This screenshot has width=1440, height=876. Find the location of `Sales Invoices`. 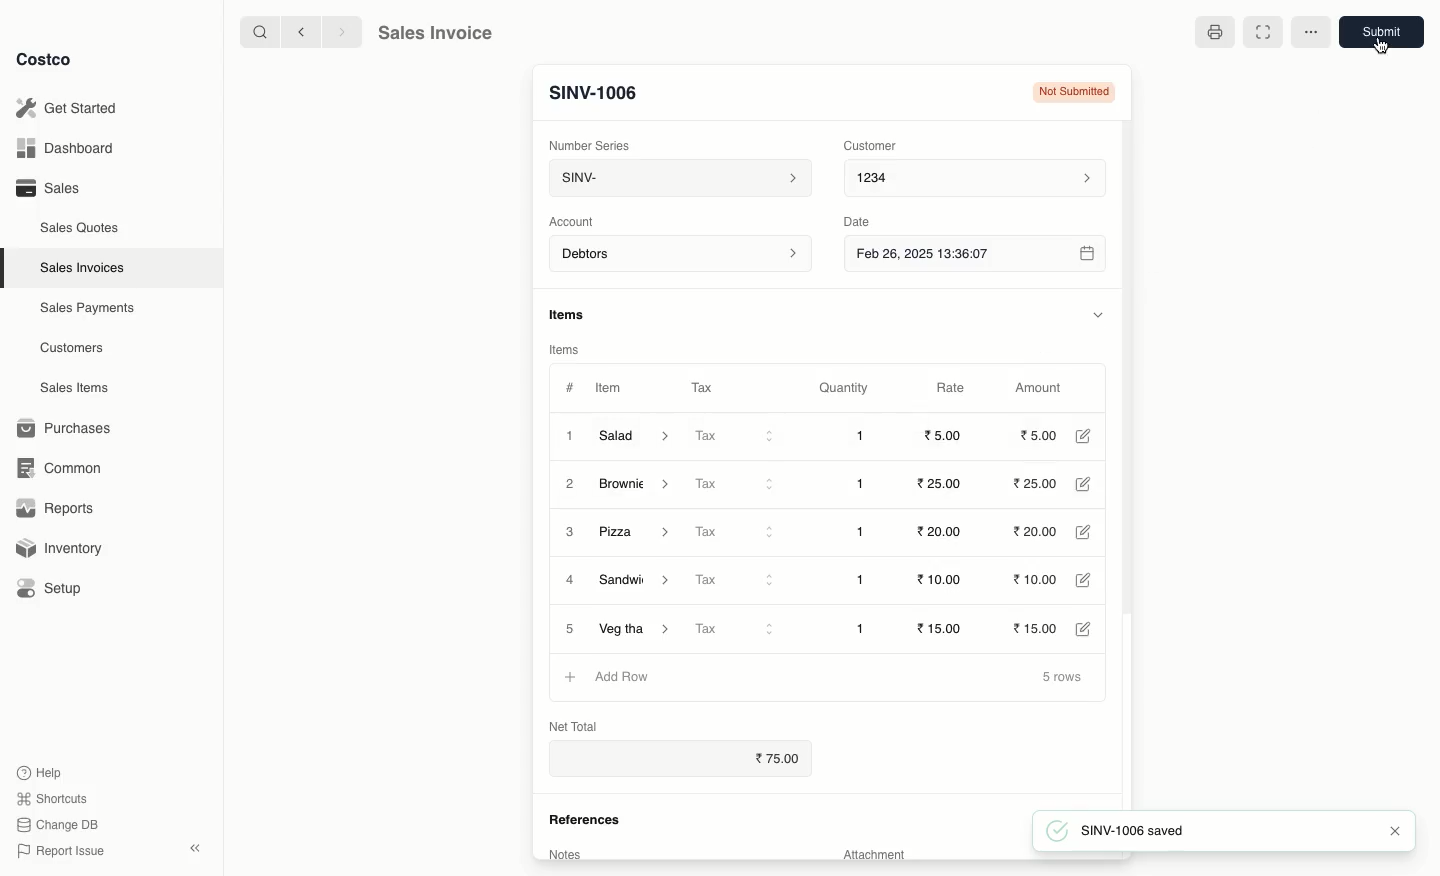

Sales Invoices is located at coordinates (83, 268).